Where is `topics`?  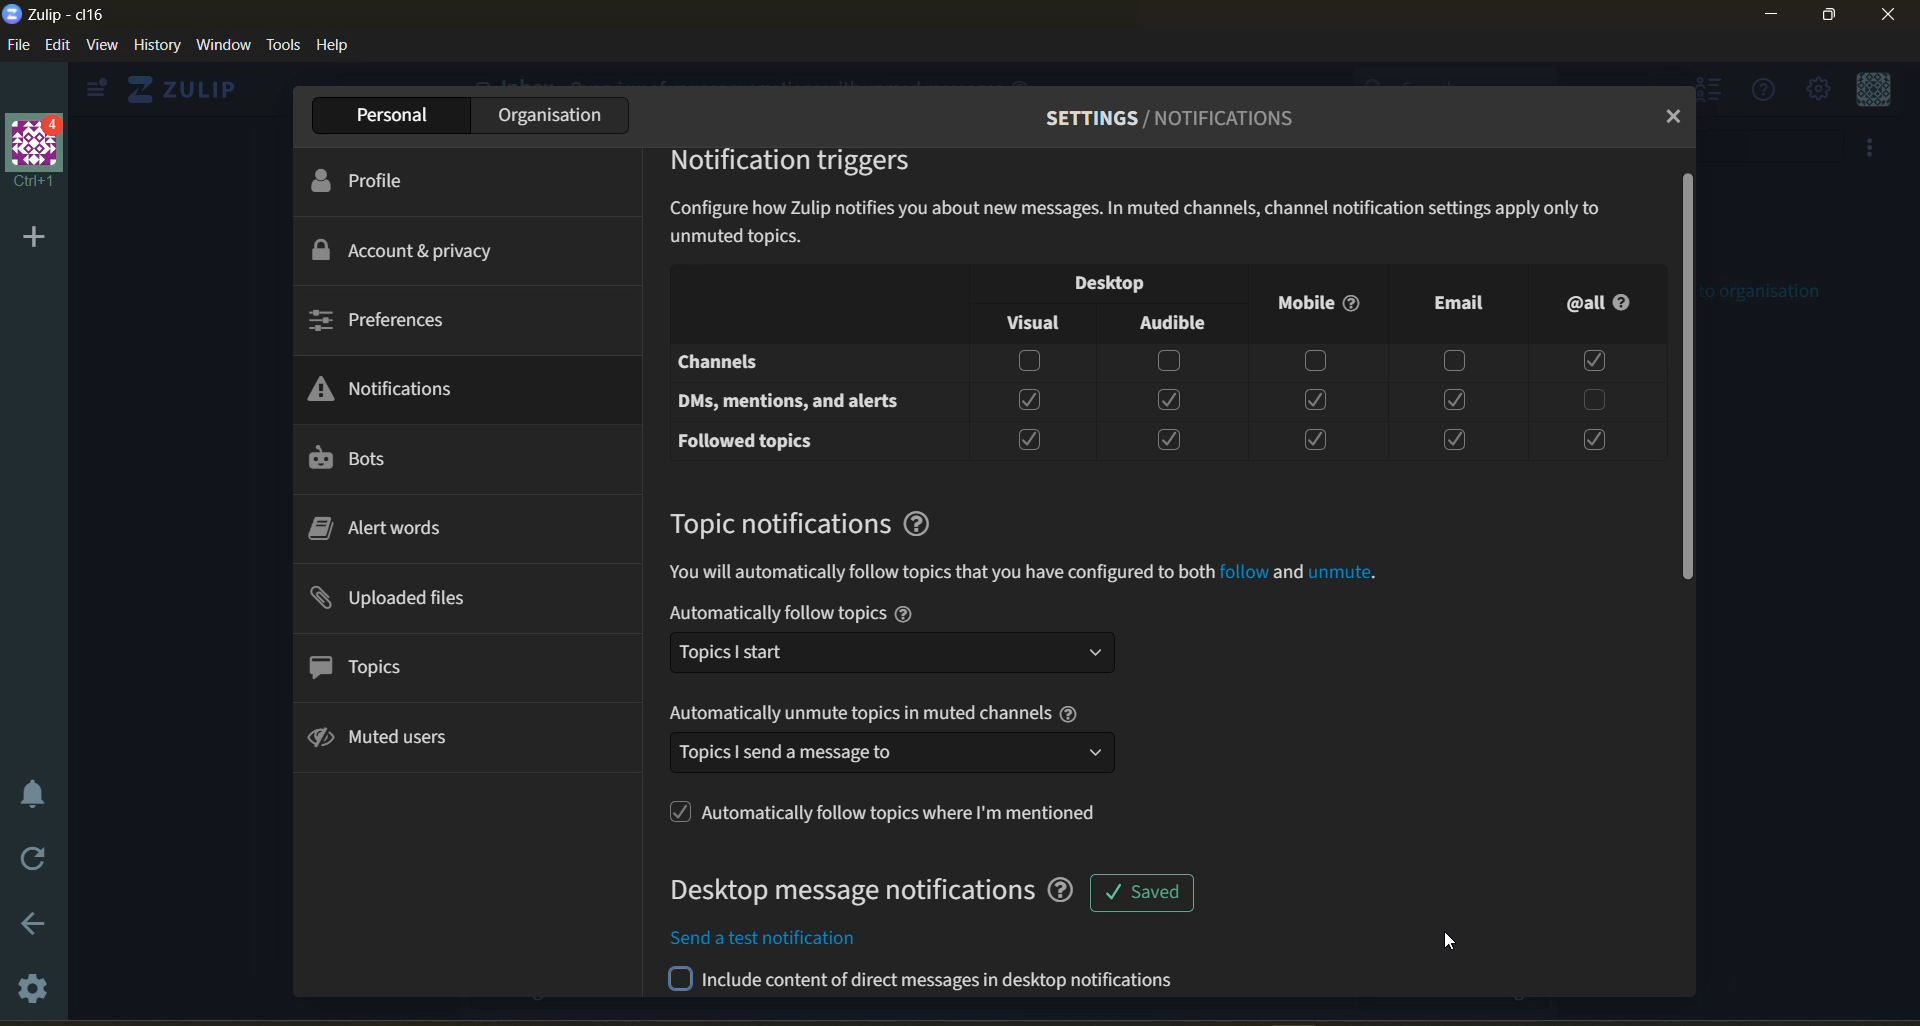
topics is located at coordinates (369, 664).